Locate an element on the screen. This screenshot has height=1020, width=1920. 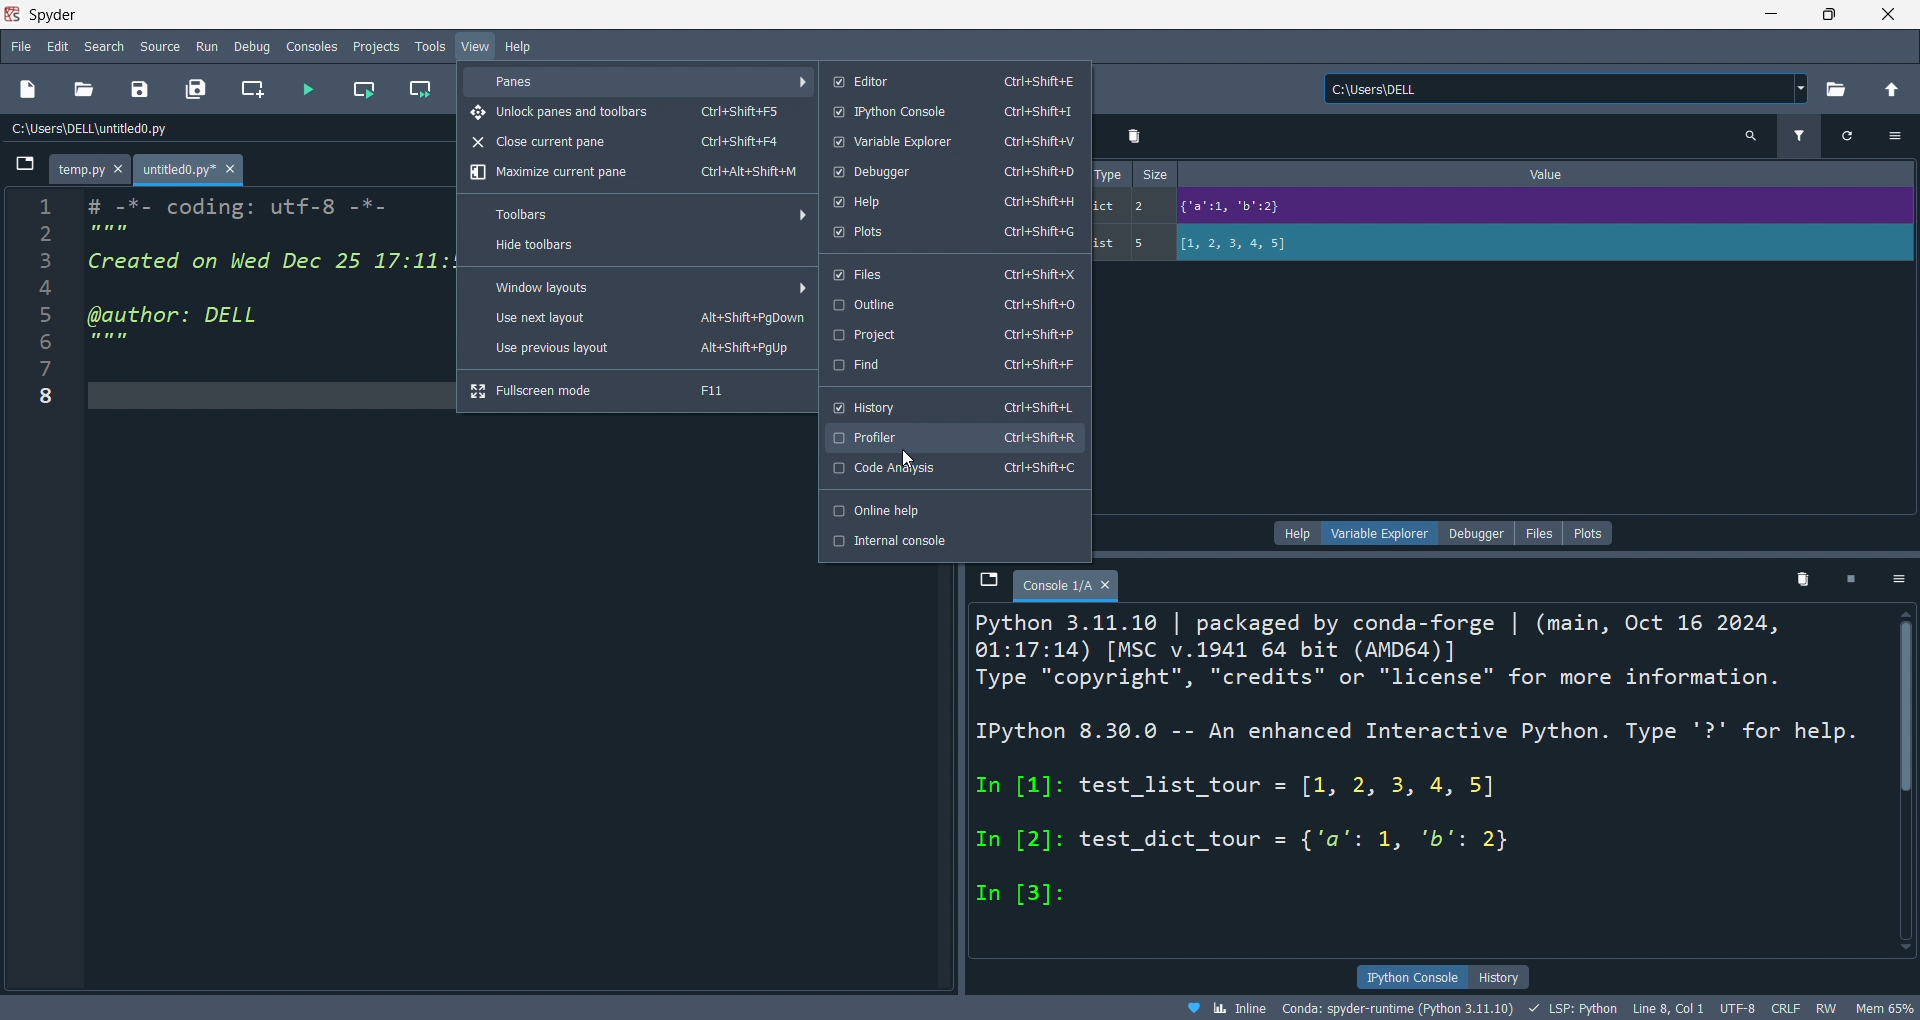
run is located at coordinates (204, 47).